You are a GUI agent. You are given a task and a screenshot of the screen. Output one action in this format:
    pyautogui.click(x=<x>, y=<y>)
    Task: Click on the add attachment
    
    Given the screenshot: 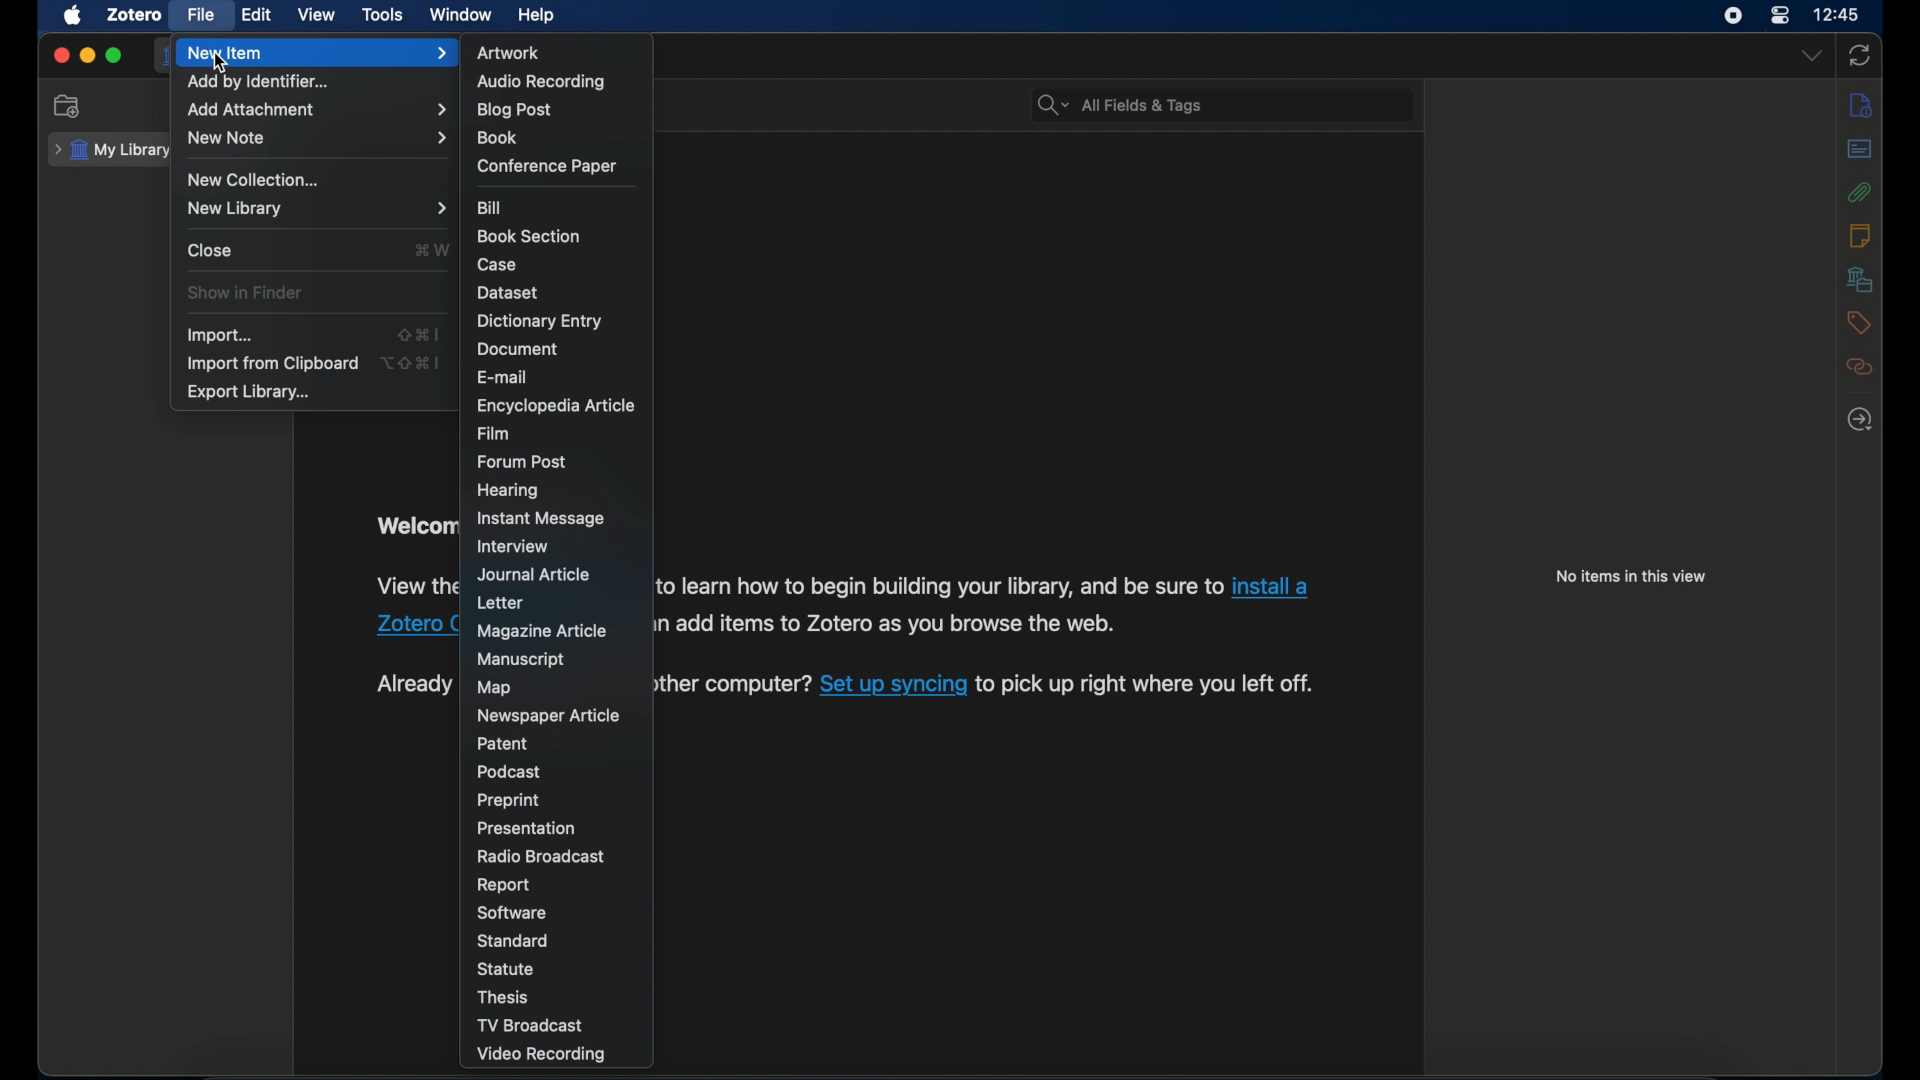 What is the action you would take?
    pyautogui.click(x=314, y=110)
    